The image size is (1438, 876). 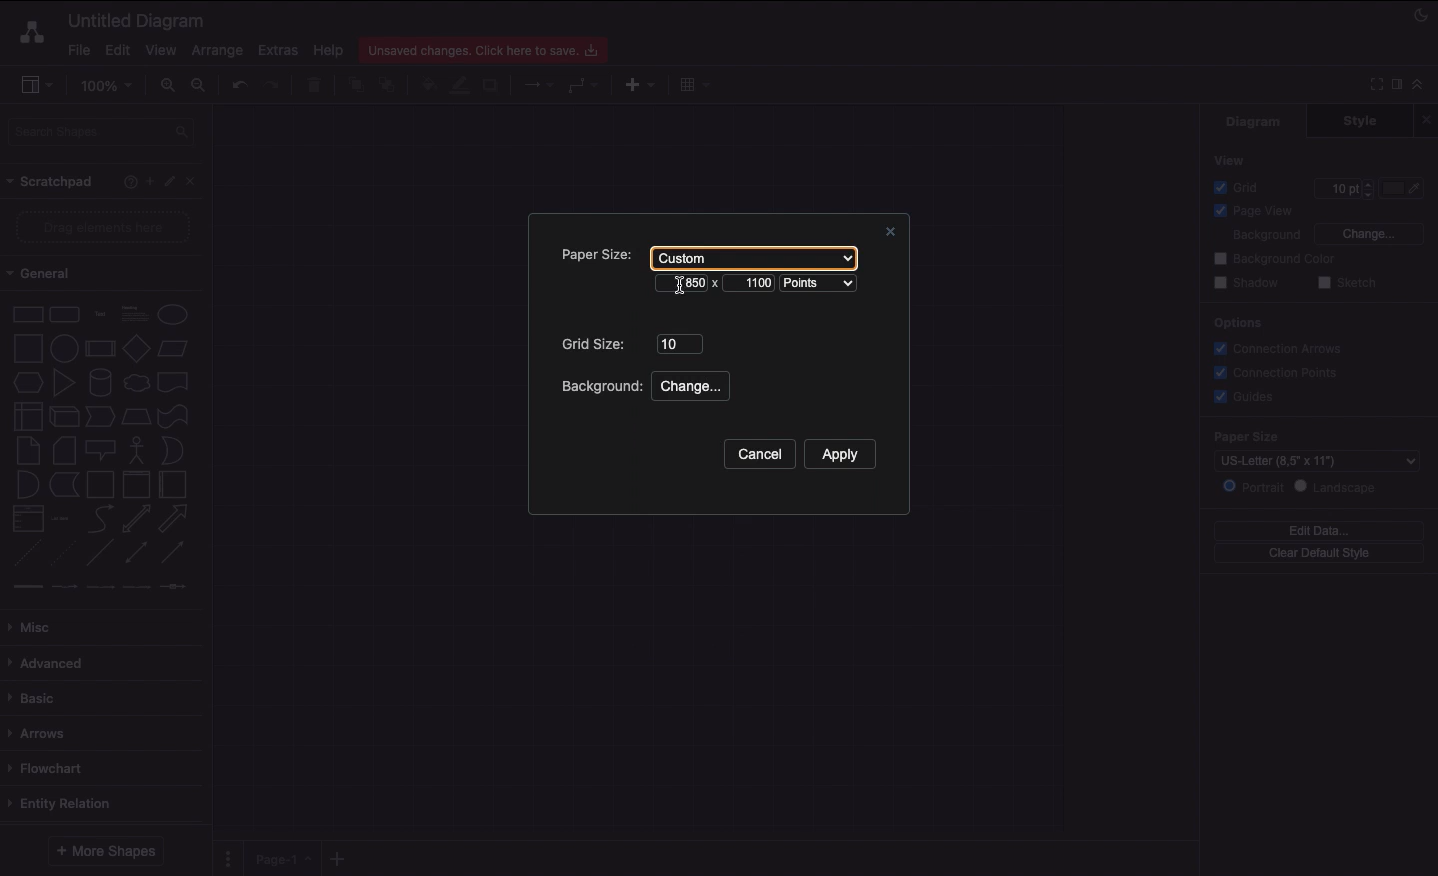 I want to click on Format, so click(x=1398, y=87).